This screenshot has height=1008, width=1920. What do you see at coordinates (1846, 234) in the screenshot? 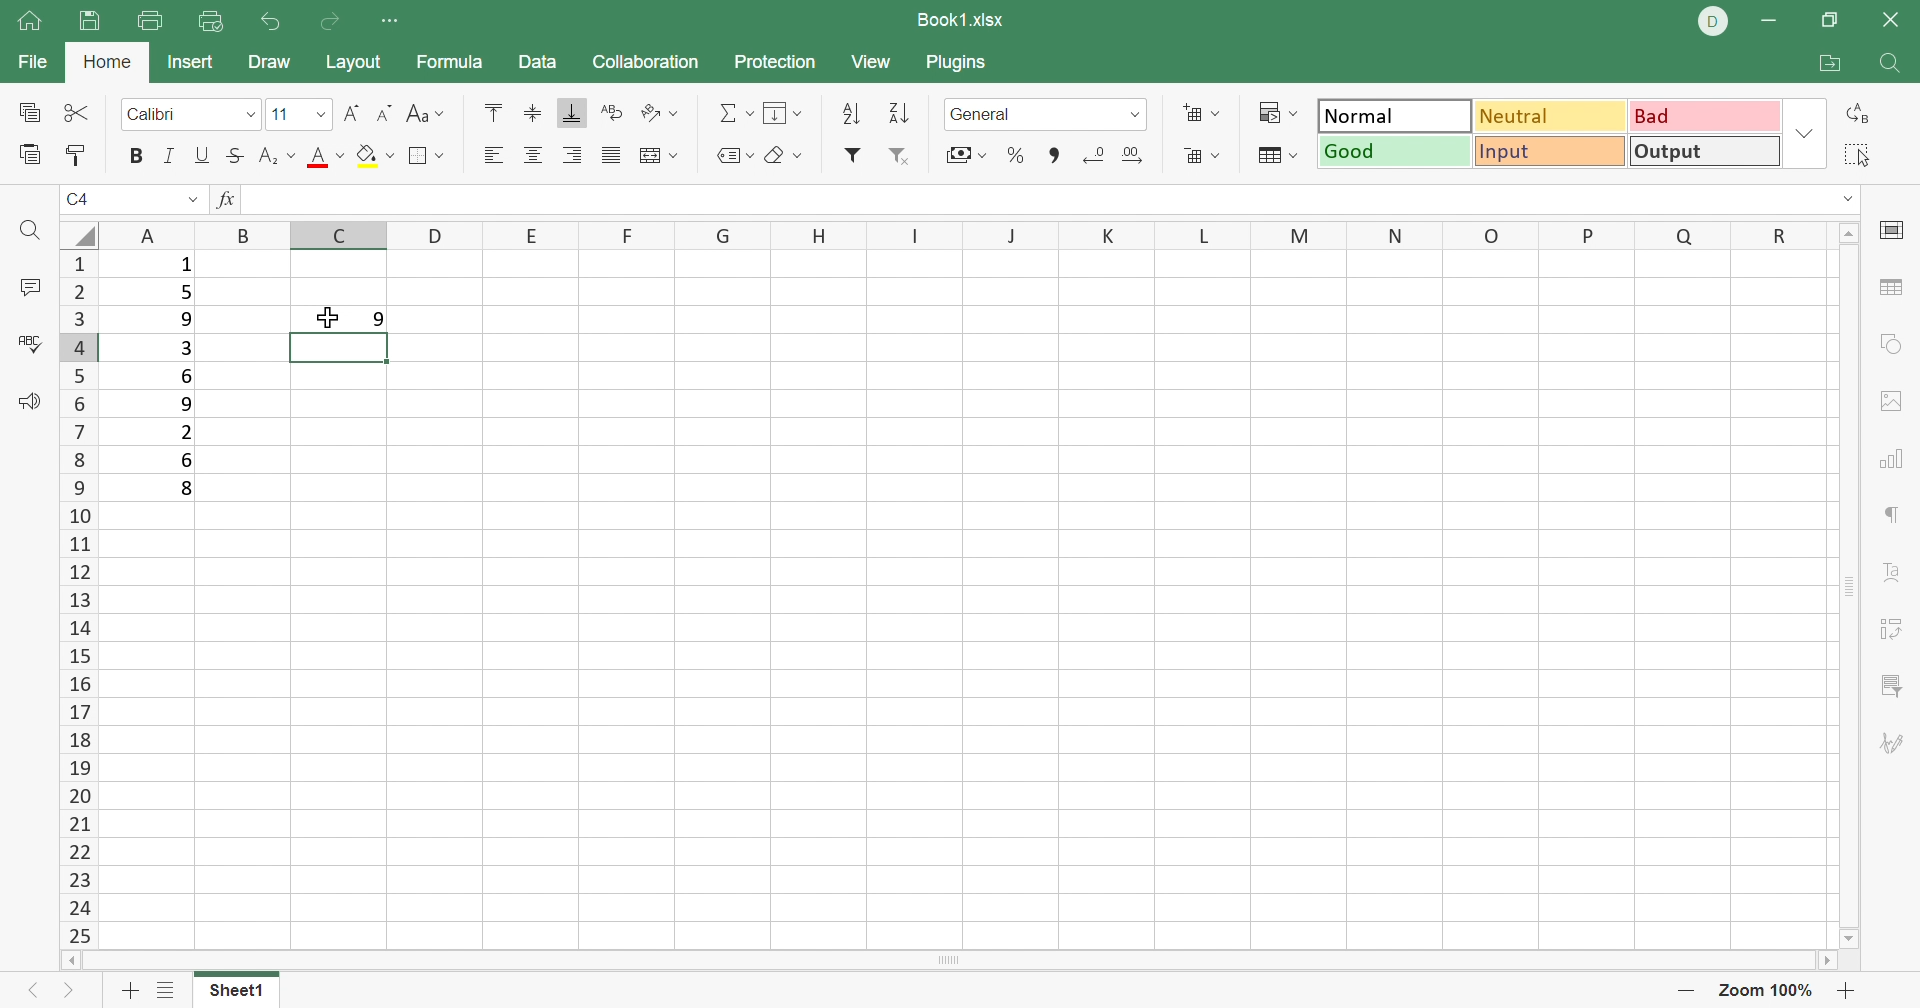
I see `Scroll Up` at bounding box center [1846, 234].